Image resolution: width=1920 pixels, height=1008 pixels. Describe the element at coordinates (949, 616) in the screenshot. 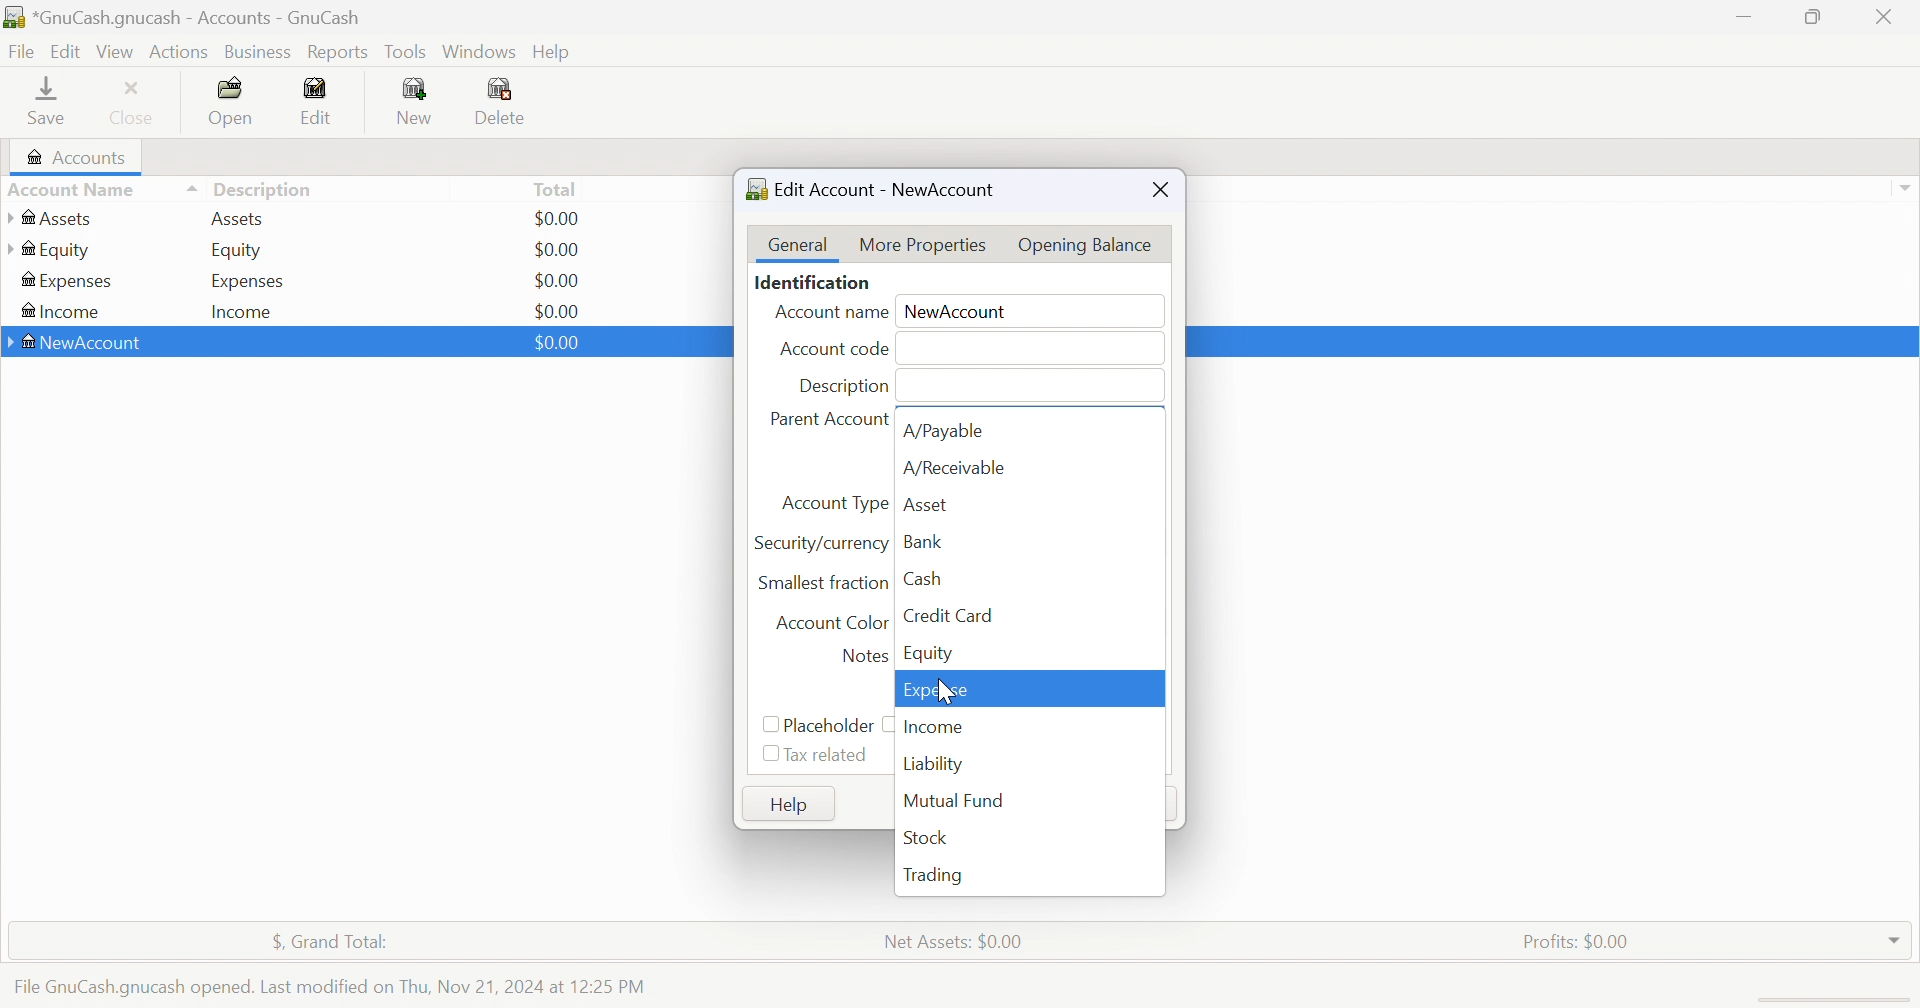

I see `Credit Card` at that location.